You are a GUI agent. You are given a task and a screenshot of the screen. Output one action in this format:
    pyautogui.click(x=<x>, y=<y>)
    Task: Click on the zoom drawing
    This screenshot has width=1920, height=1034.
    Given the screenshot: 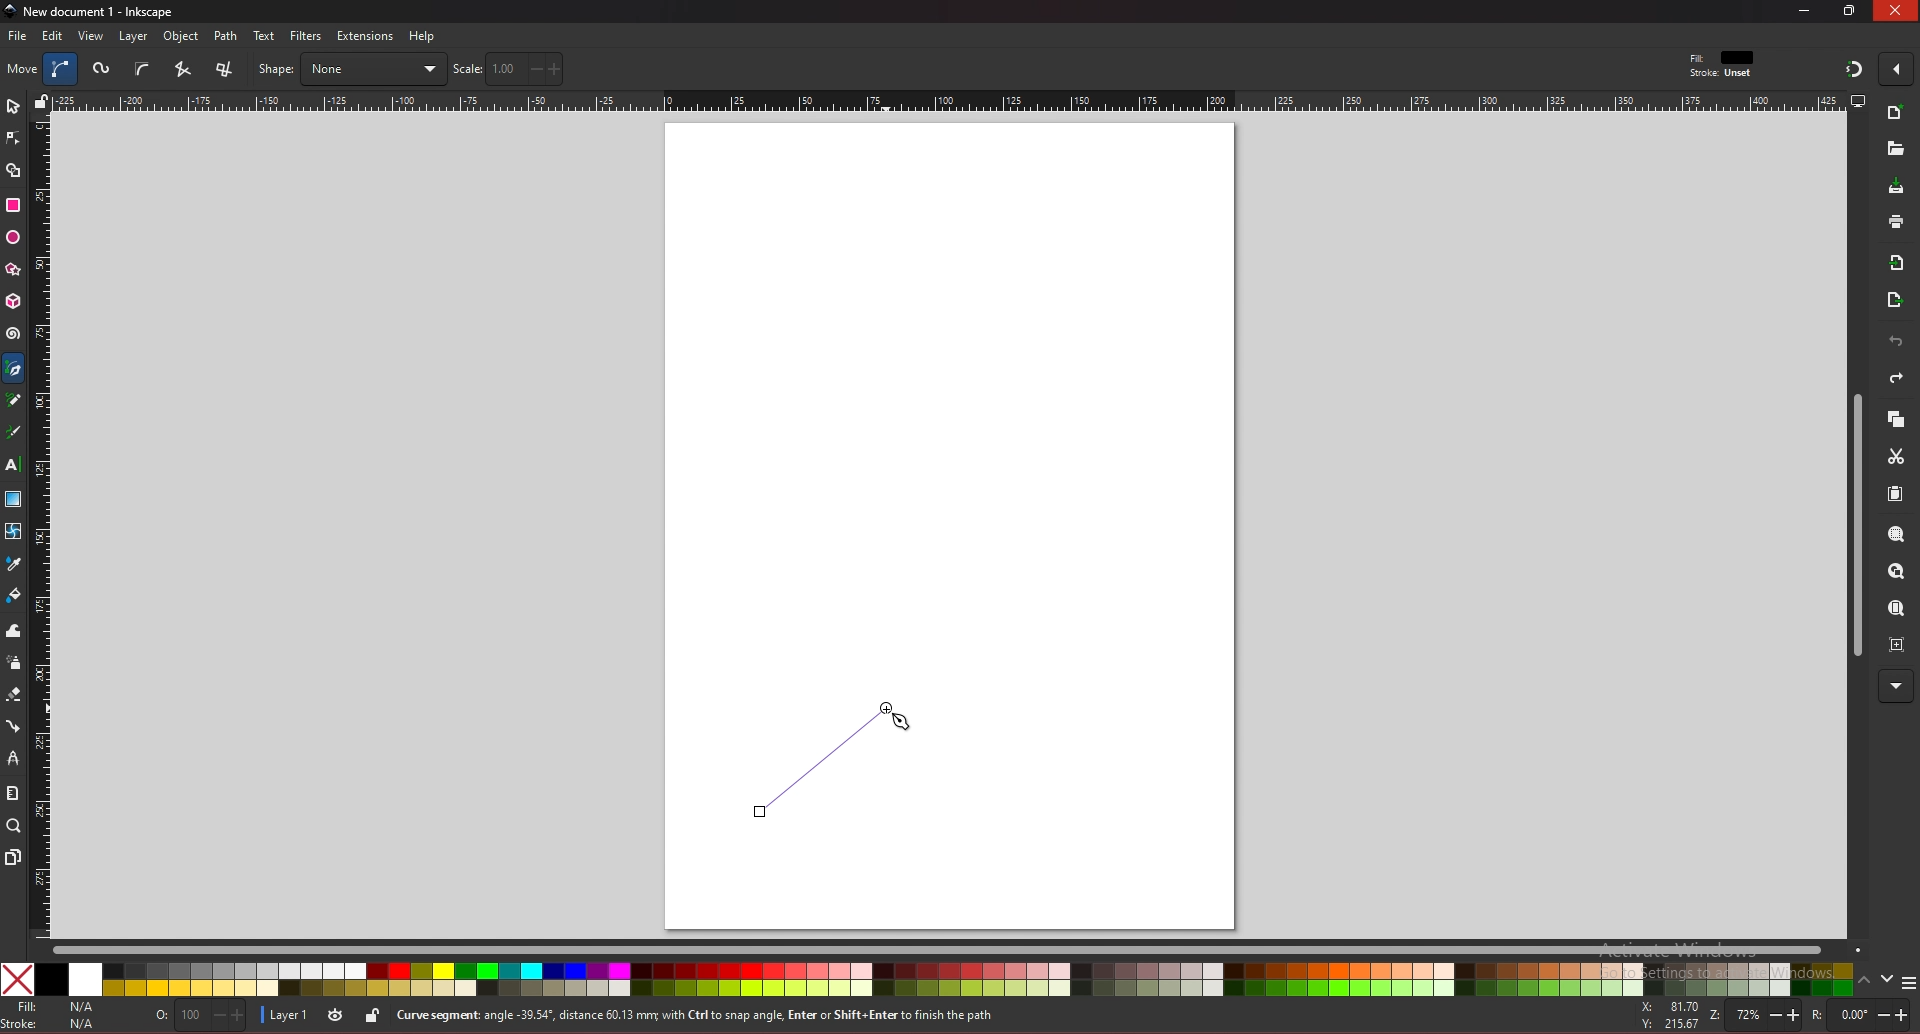 What is the action you would take?
    pyautogui.click(x=1895, y=572)
    